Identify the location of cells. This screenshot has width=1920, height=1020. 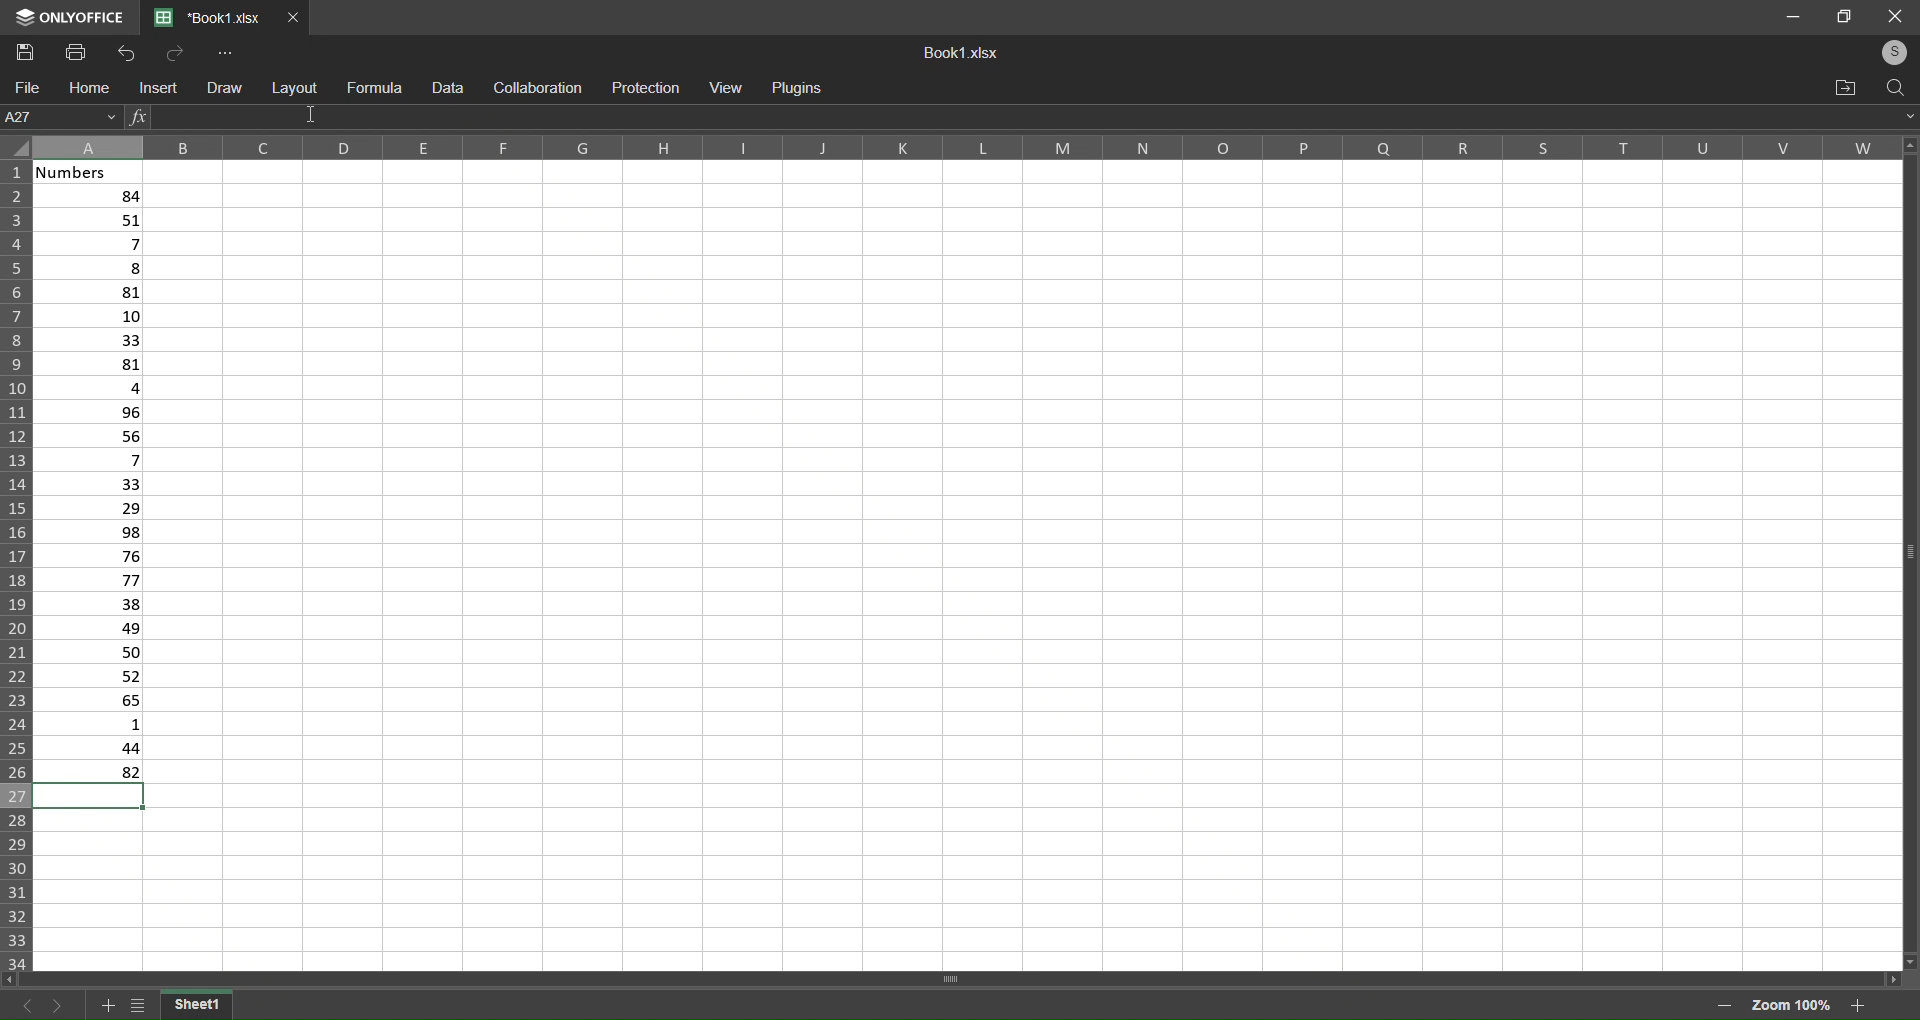
(1031, 564).